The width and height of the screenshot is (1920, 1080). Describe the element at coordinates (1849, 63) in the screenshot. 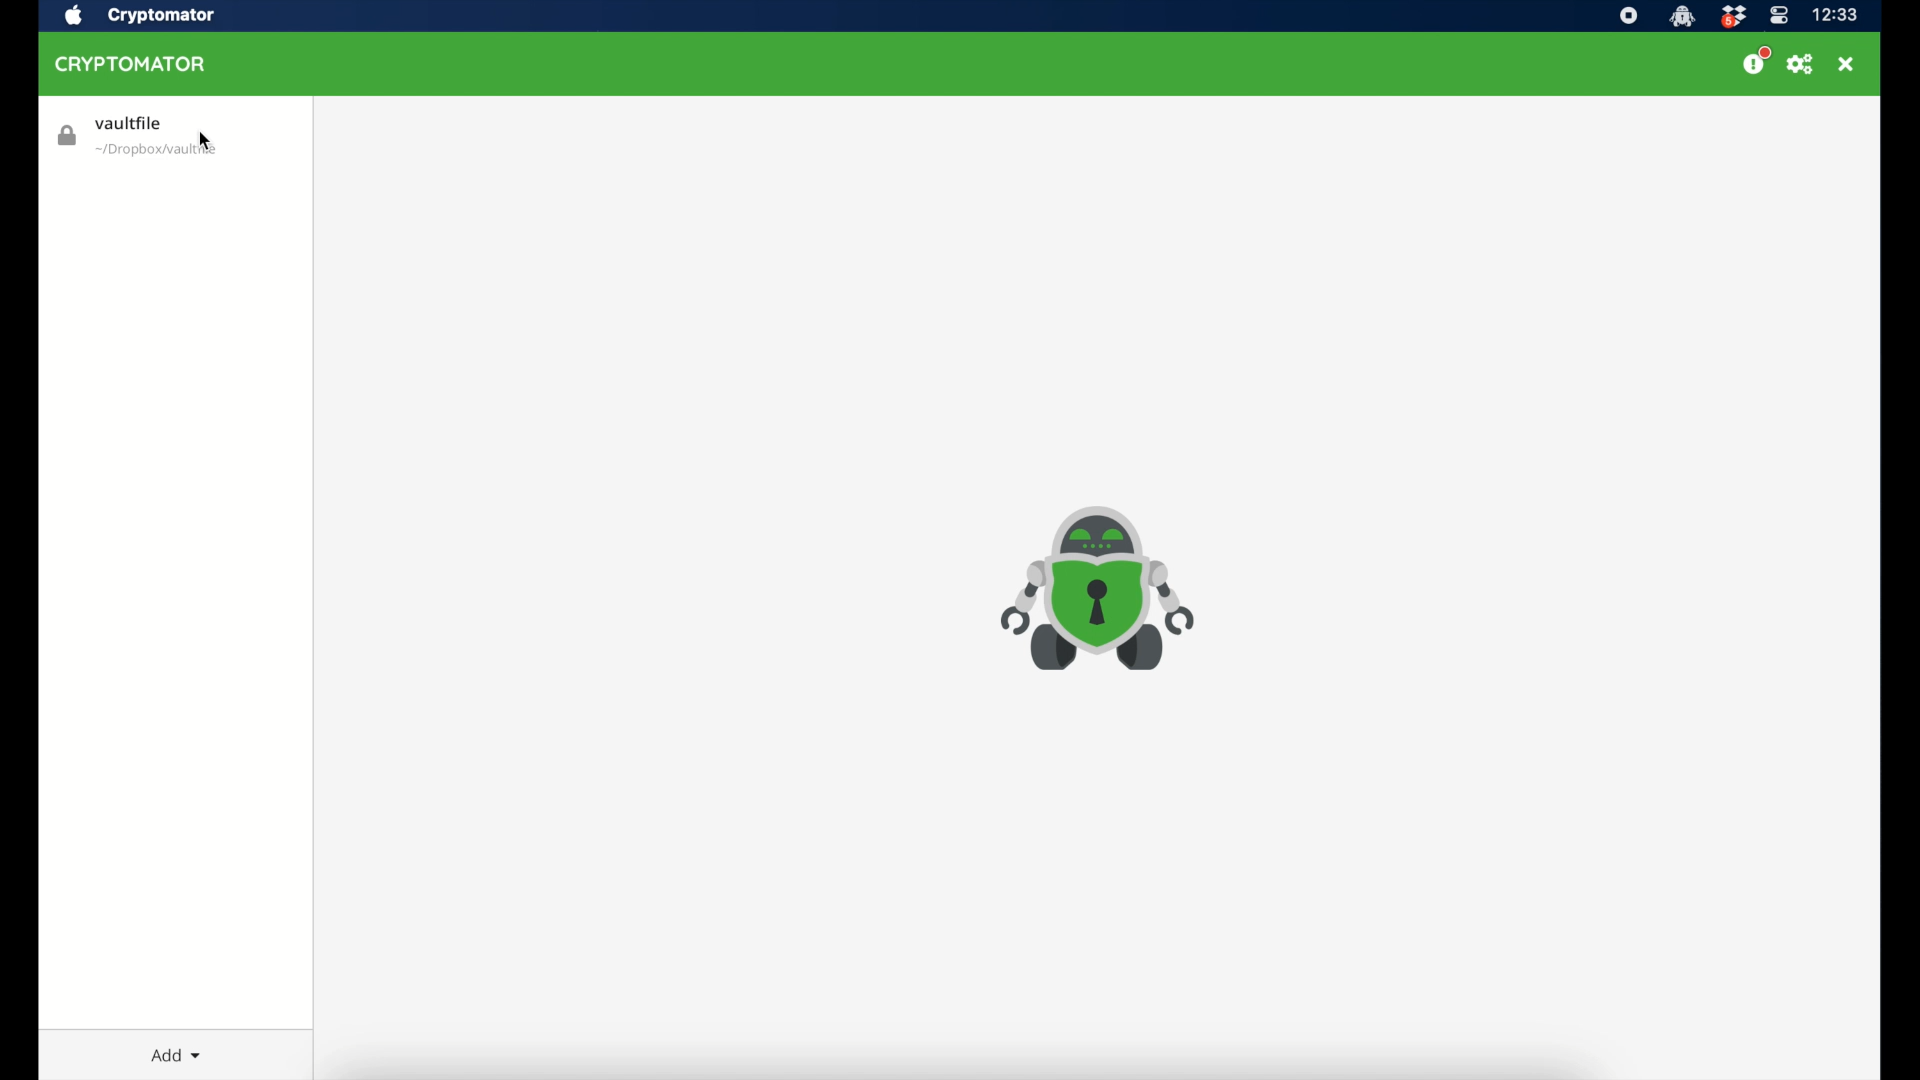

I see `close` at that location.